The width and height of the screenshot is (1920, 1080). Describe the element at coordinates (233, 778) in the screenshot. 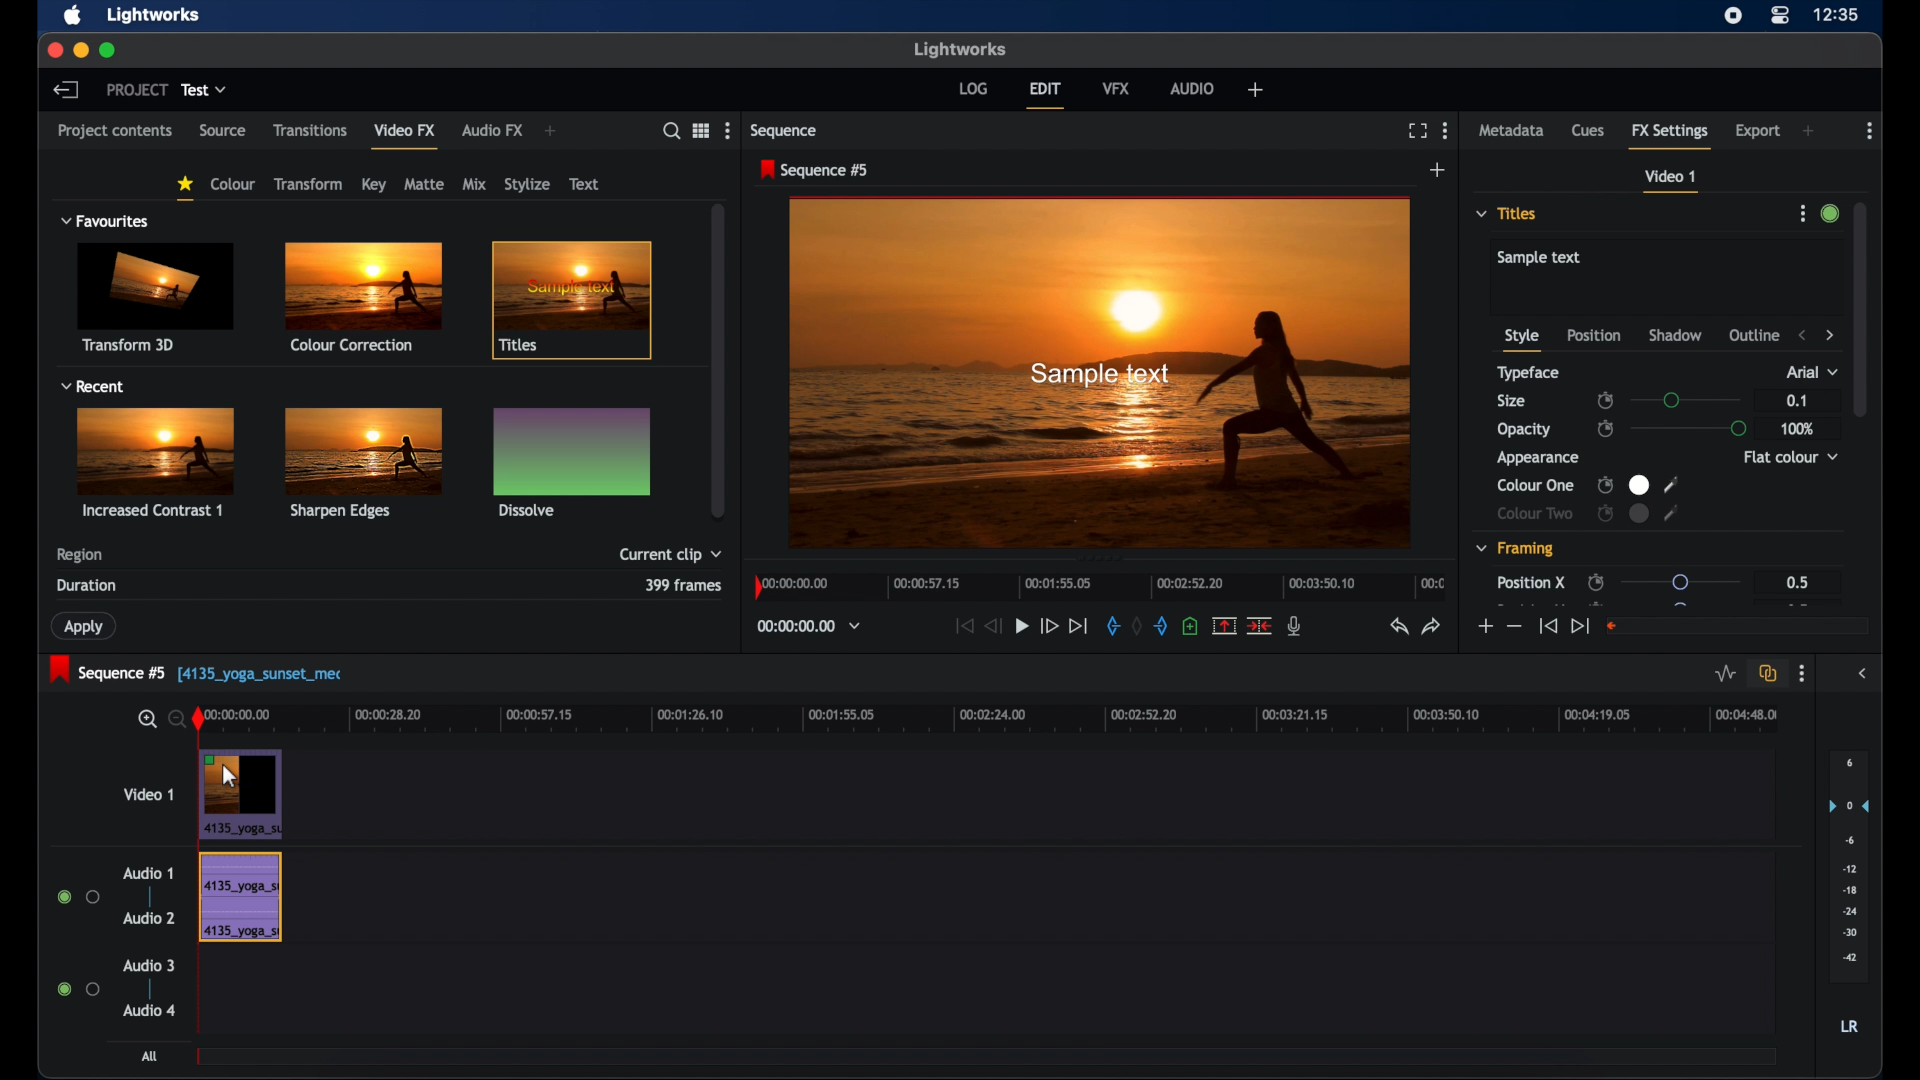

I see `cursor` at that location.